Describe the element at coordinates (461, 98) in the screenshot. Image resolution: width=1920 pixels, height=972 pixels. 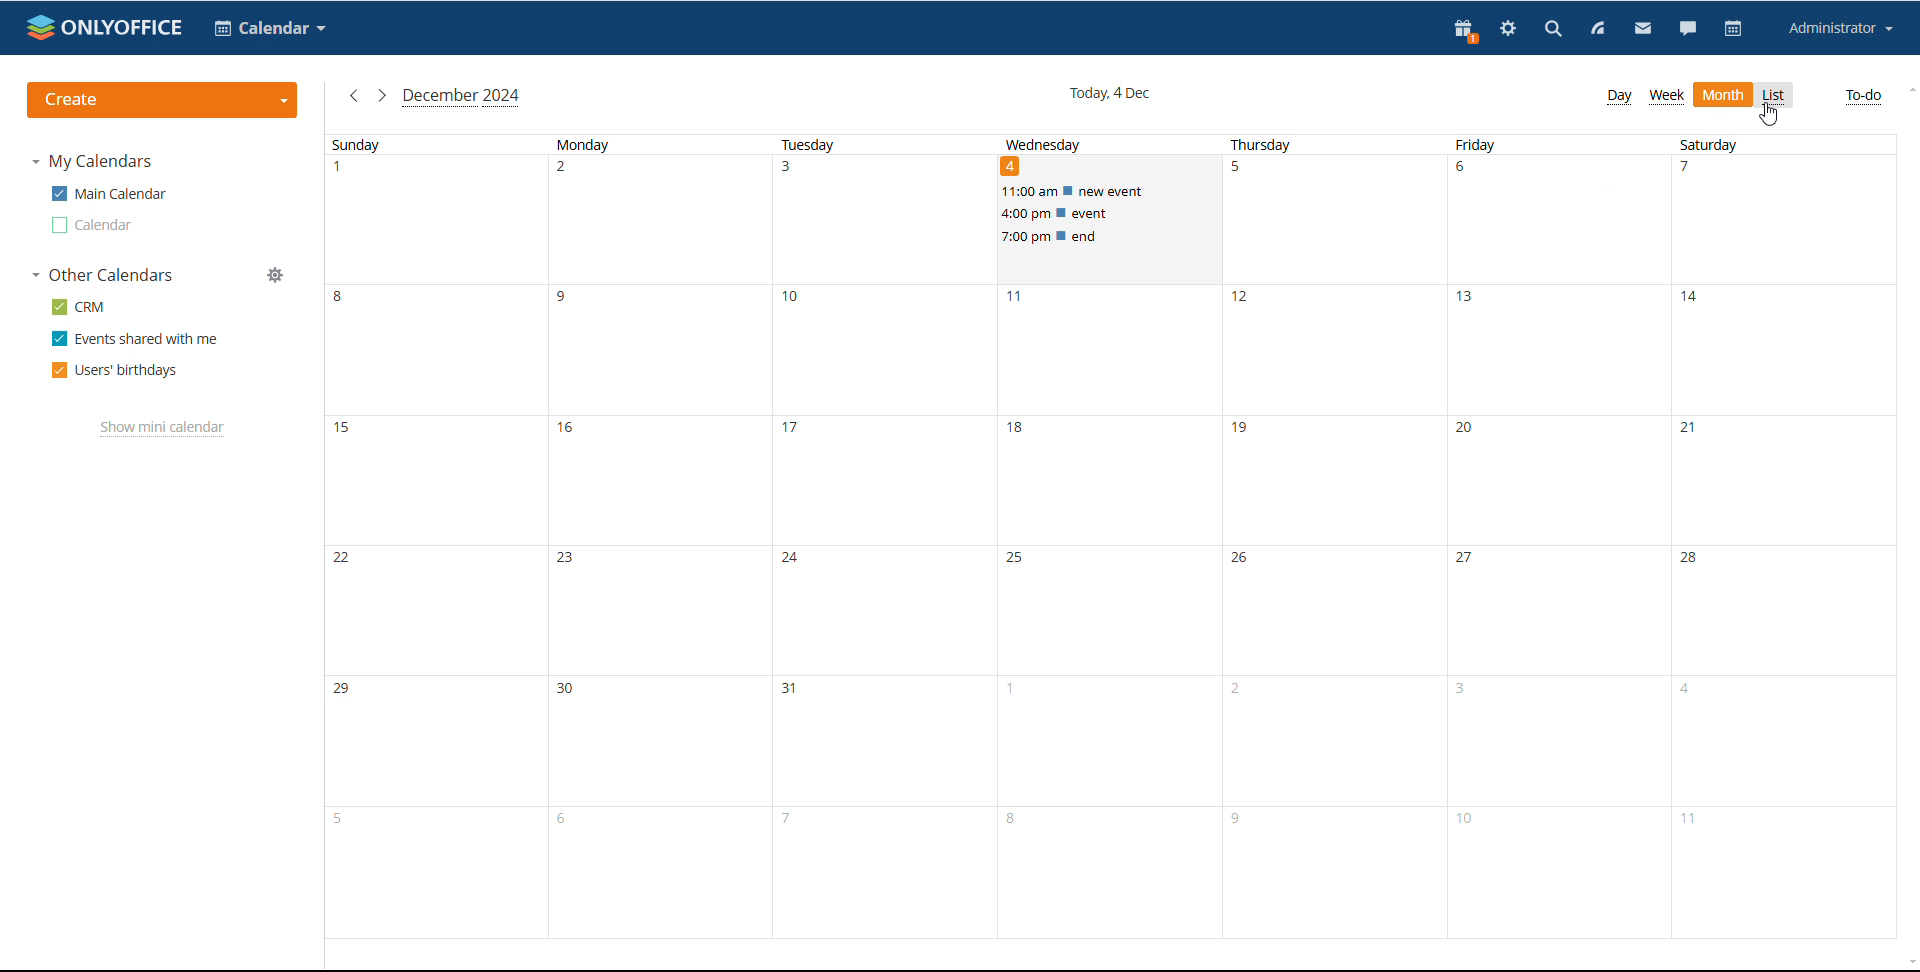
I see `current month` at that location.